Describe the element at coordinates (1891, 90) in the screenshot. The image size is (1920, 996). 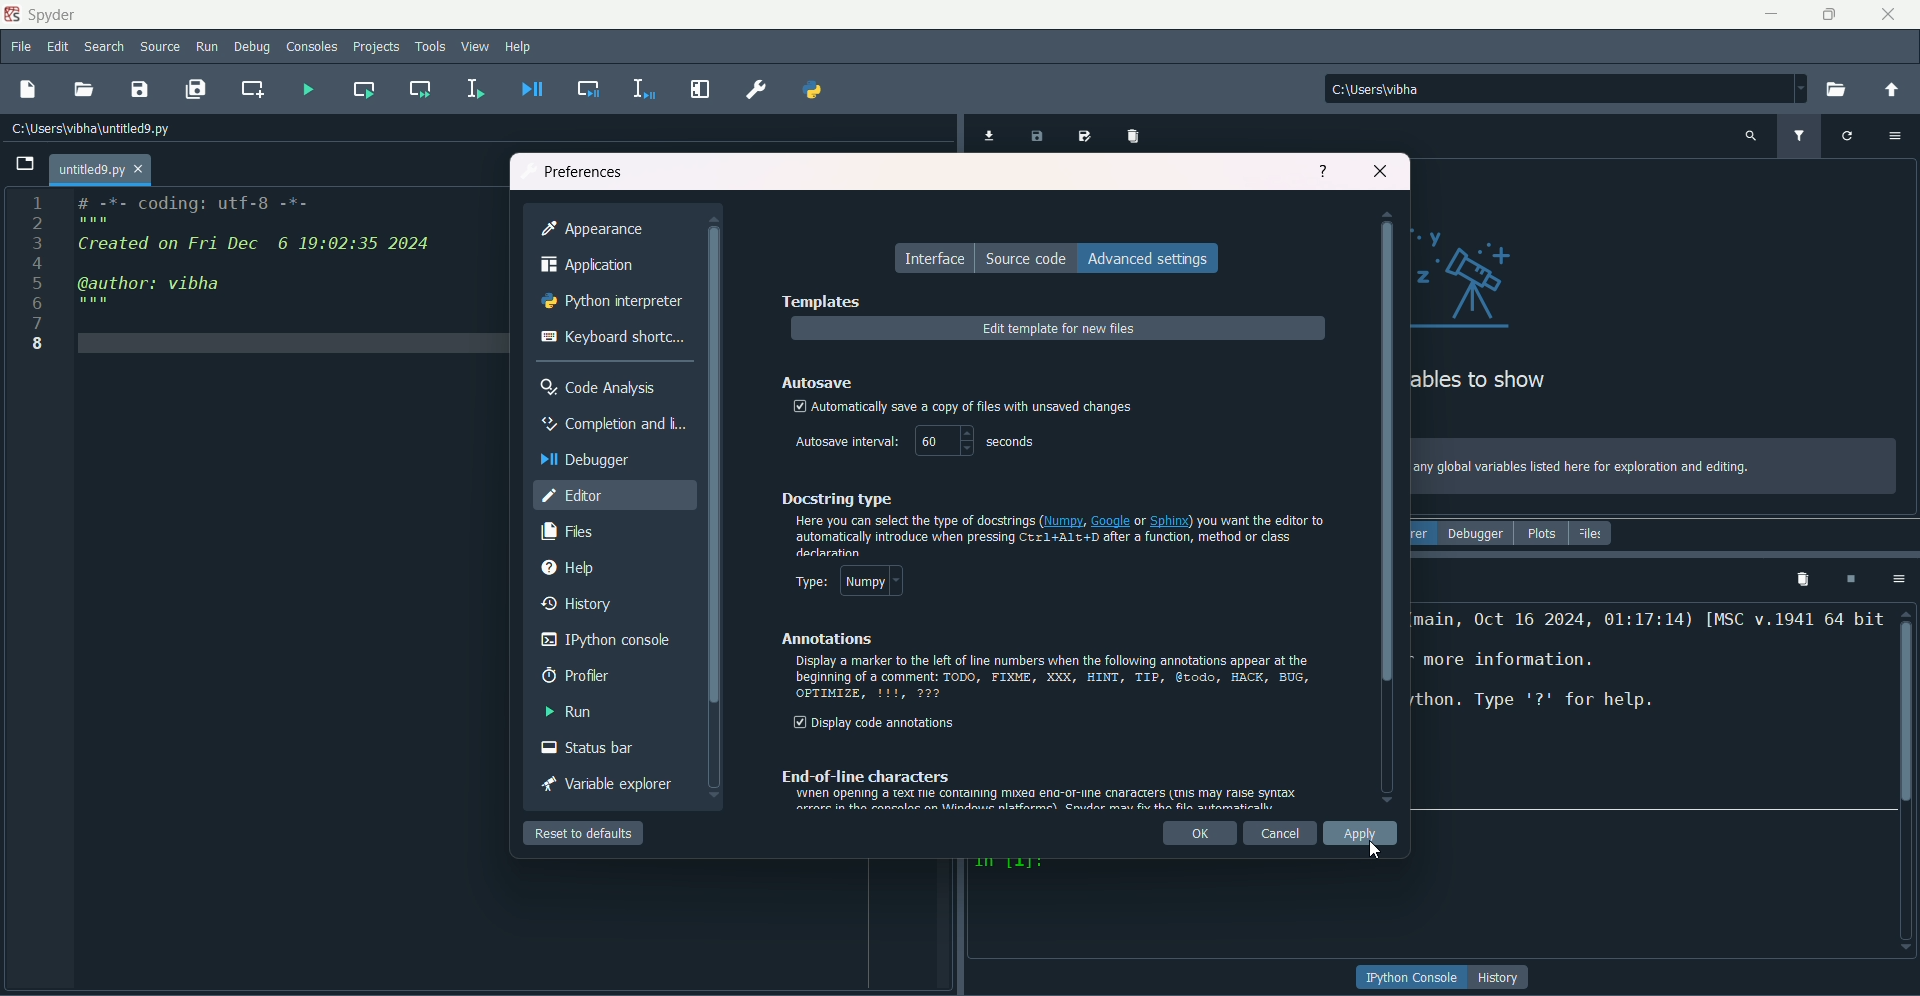
I see `change directory` at that location.